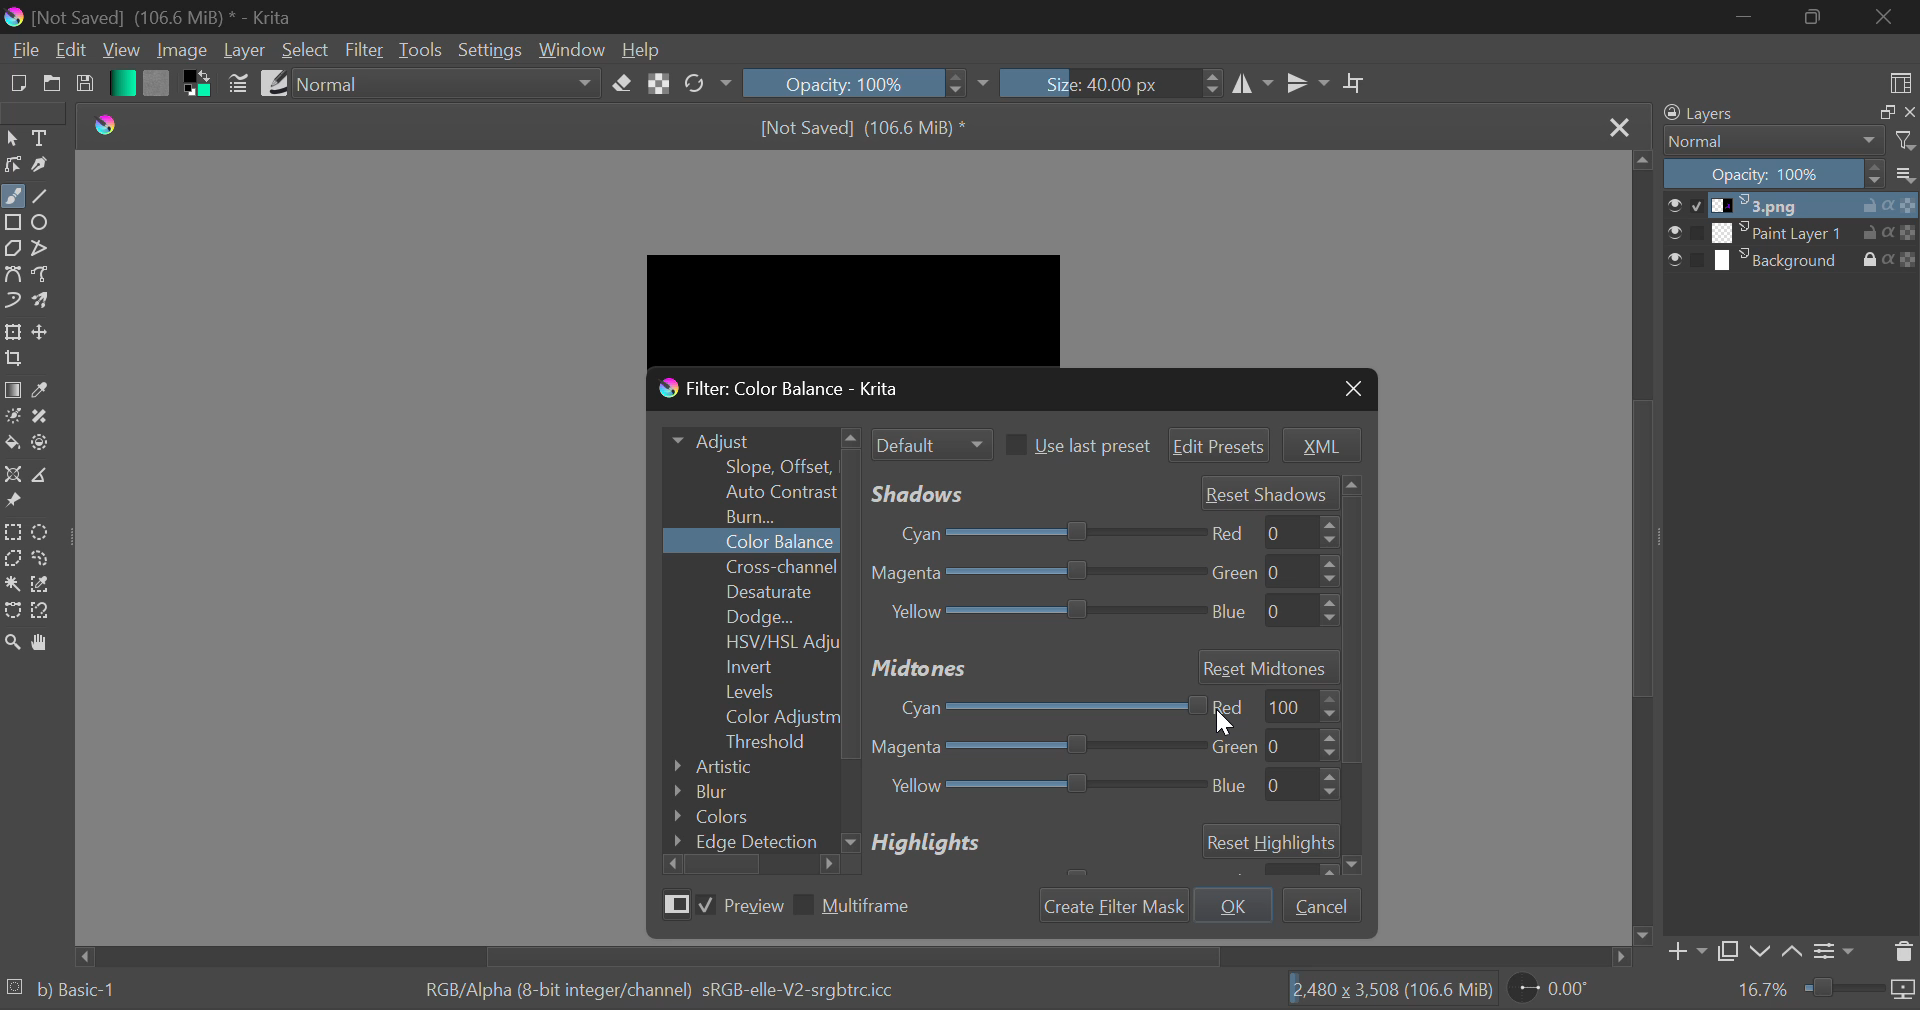 The image size is (1920, 1010). I want to click on Yellow-Blue Slider, so click(1039, 615).